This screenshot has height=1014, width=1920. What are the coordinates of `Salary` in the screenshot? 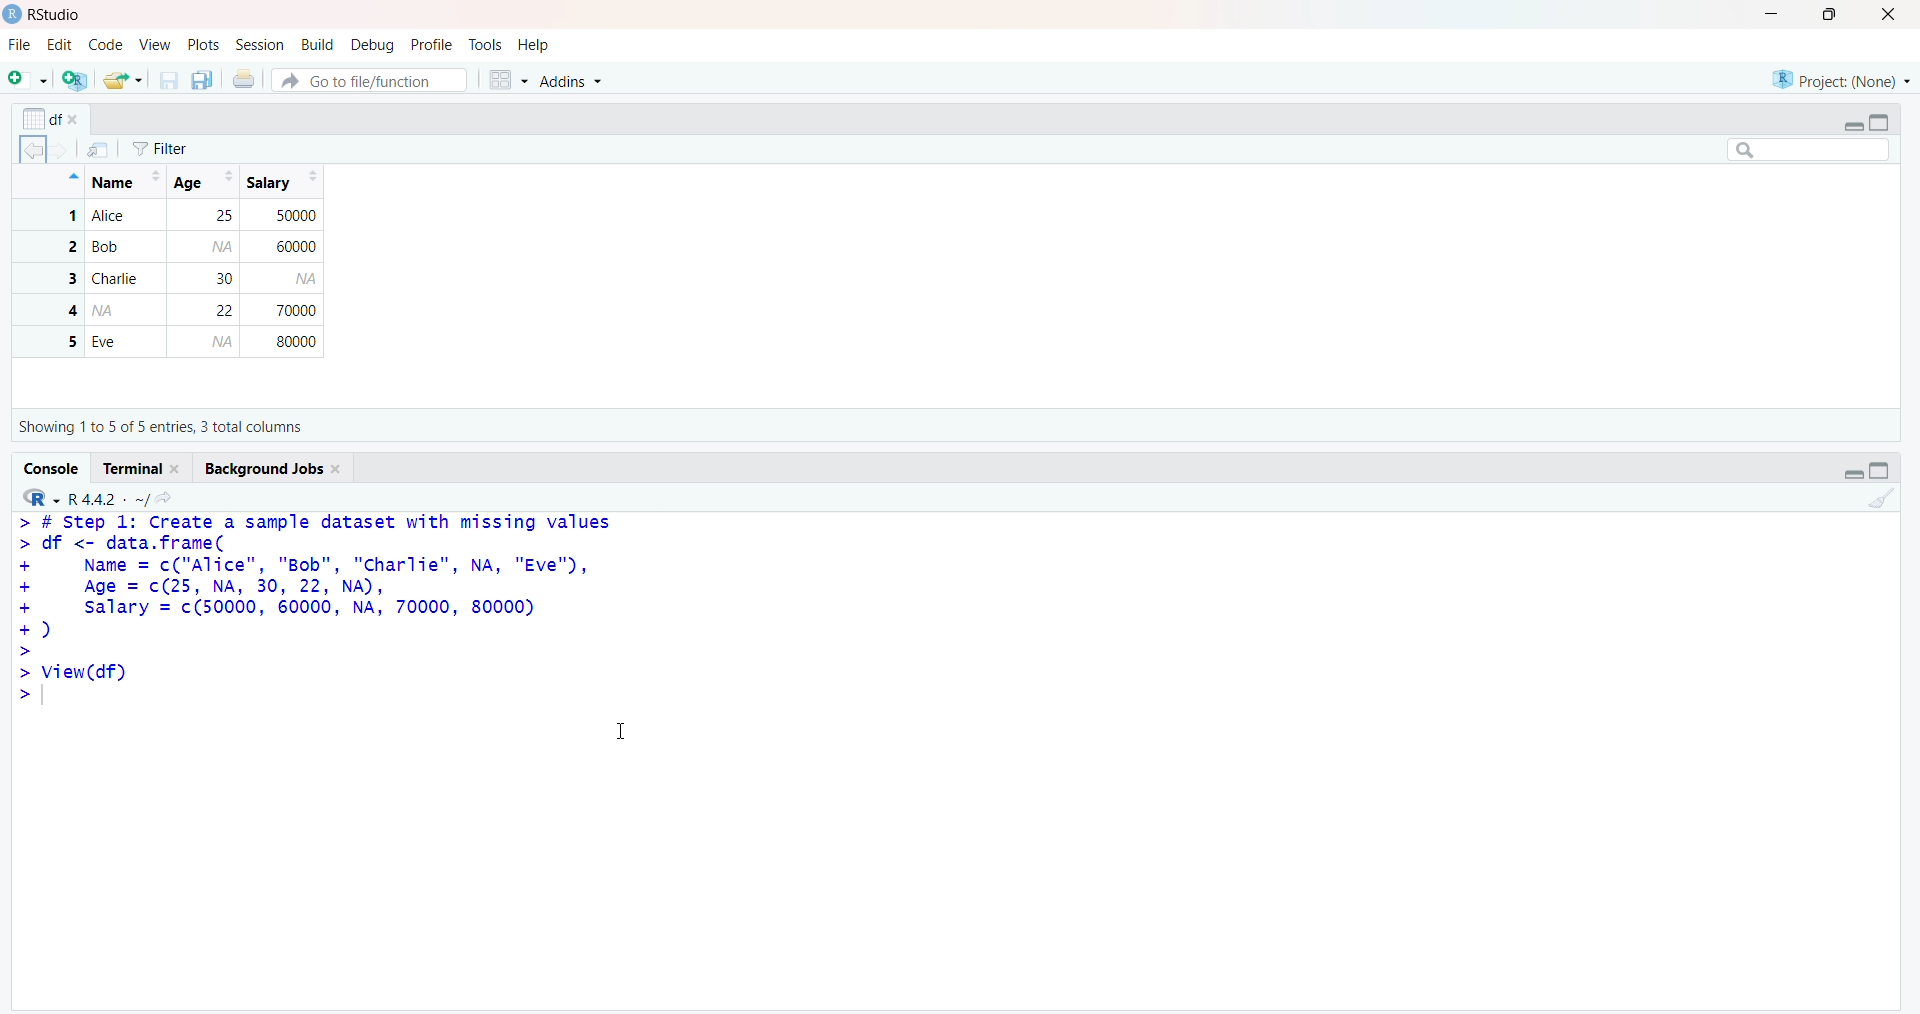 It's located at (281, 183).